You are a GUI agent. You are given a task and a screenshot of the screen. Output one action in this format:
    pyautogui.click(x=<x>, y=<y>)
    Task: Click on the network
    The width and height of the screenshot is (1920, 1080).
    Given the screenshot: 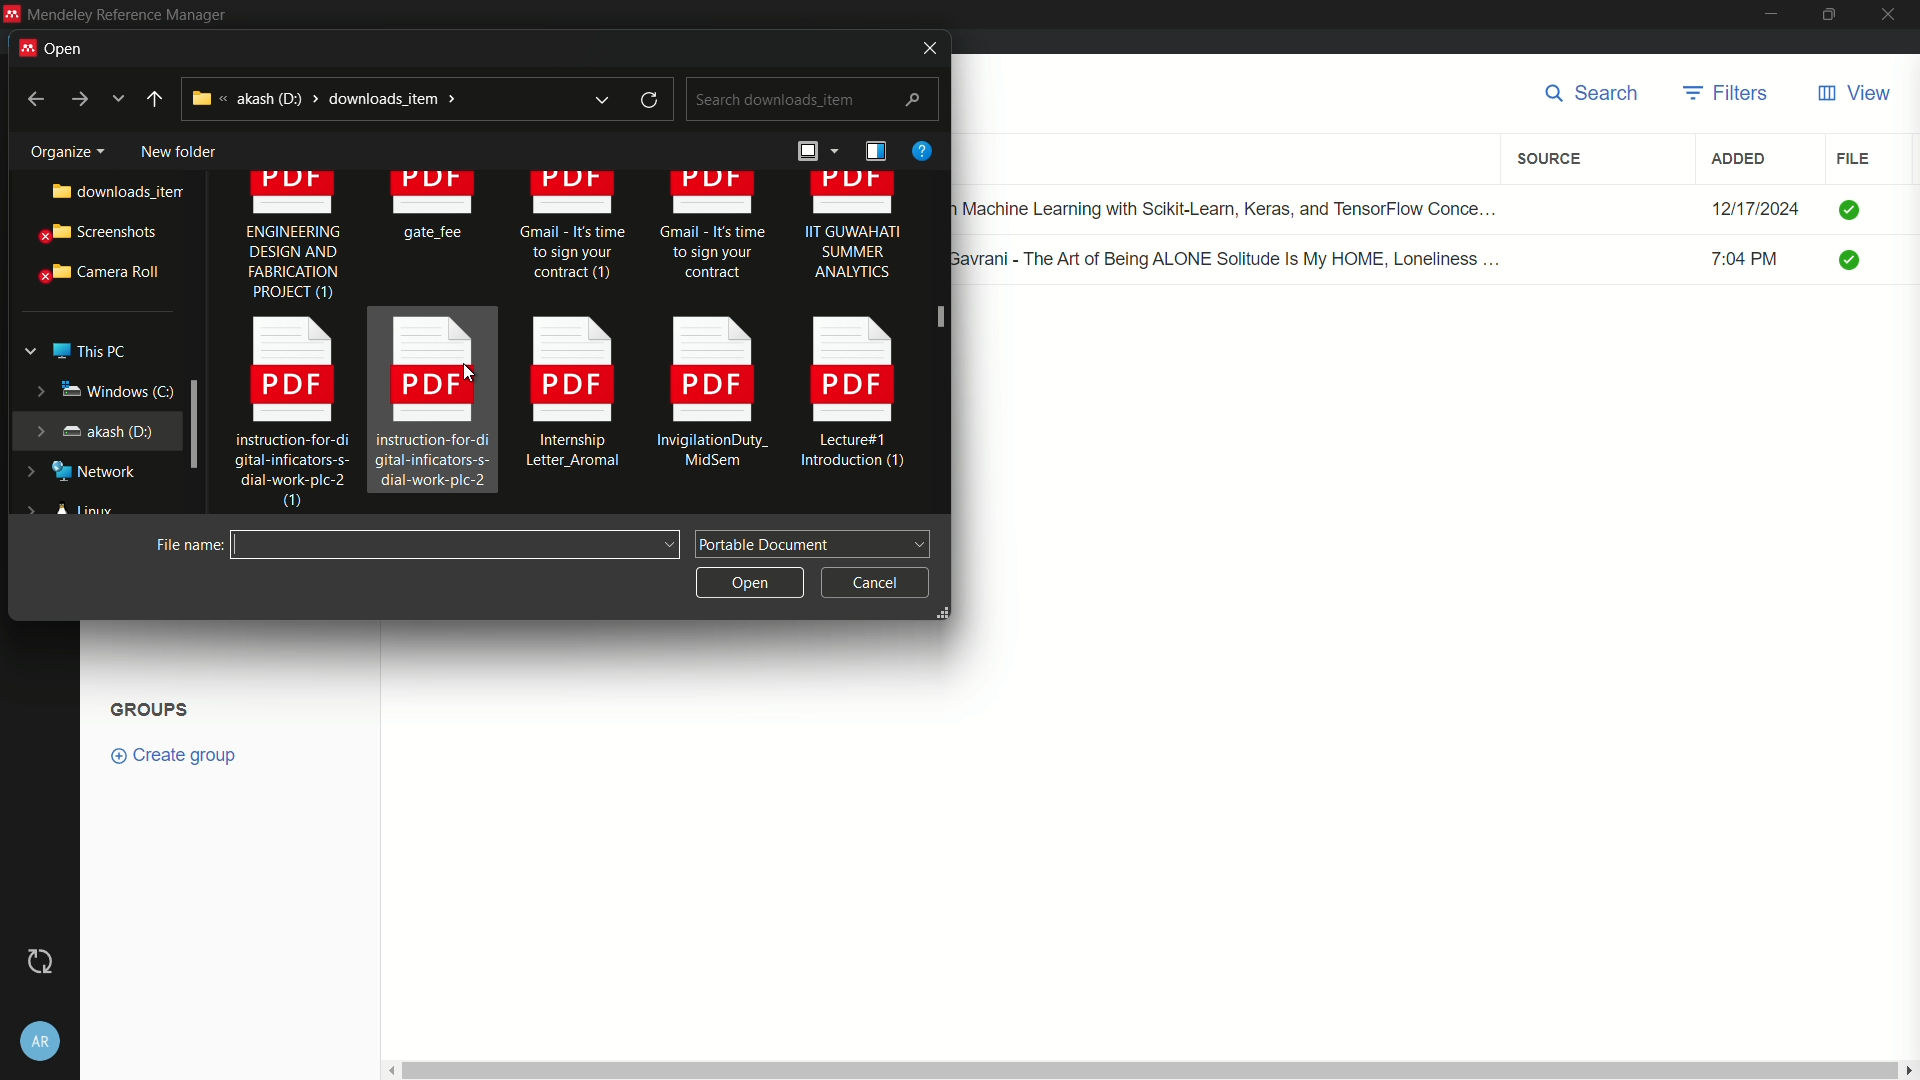 What is the action you would take?
    pyautogui.click(x=85, y=472)
    